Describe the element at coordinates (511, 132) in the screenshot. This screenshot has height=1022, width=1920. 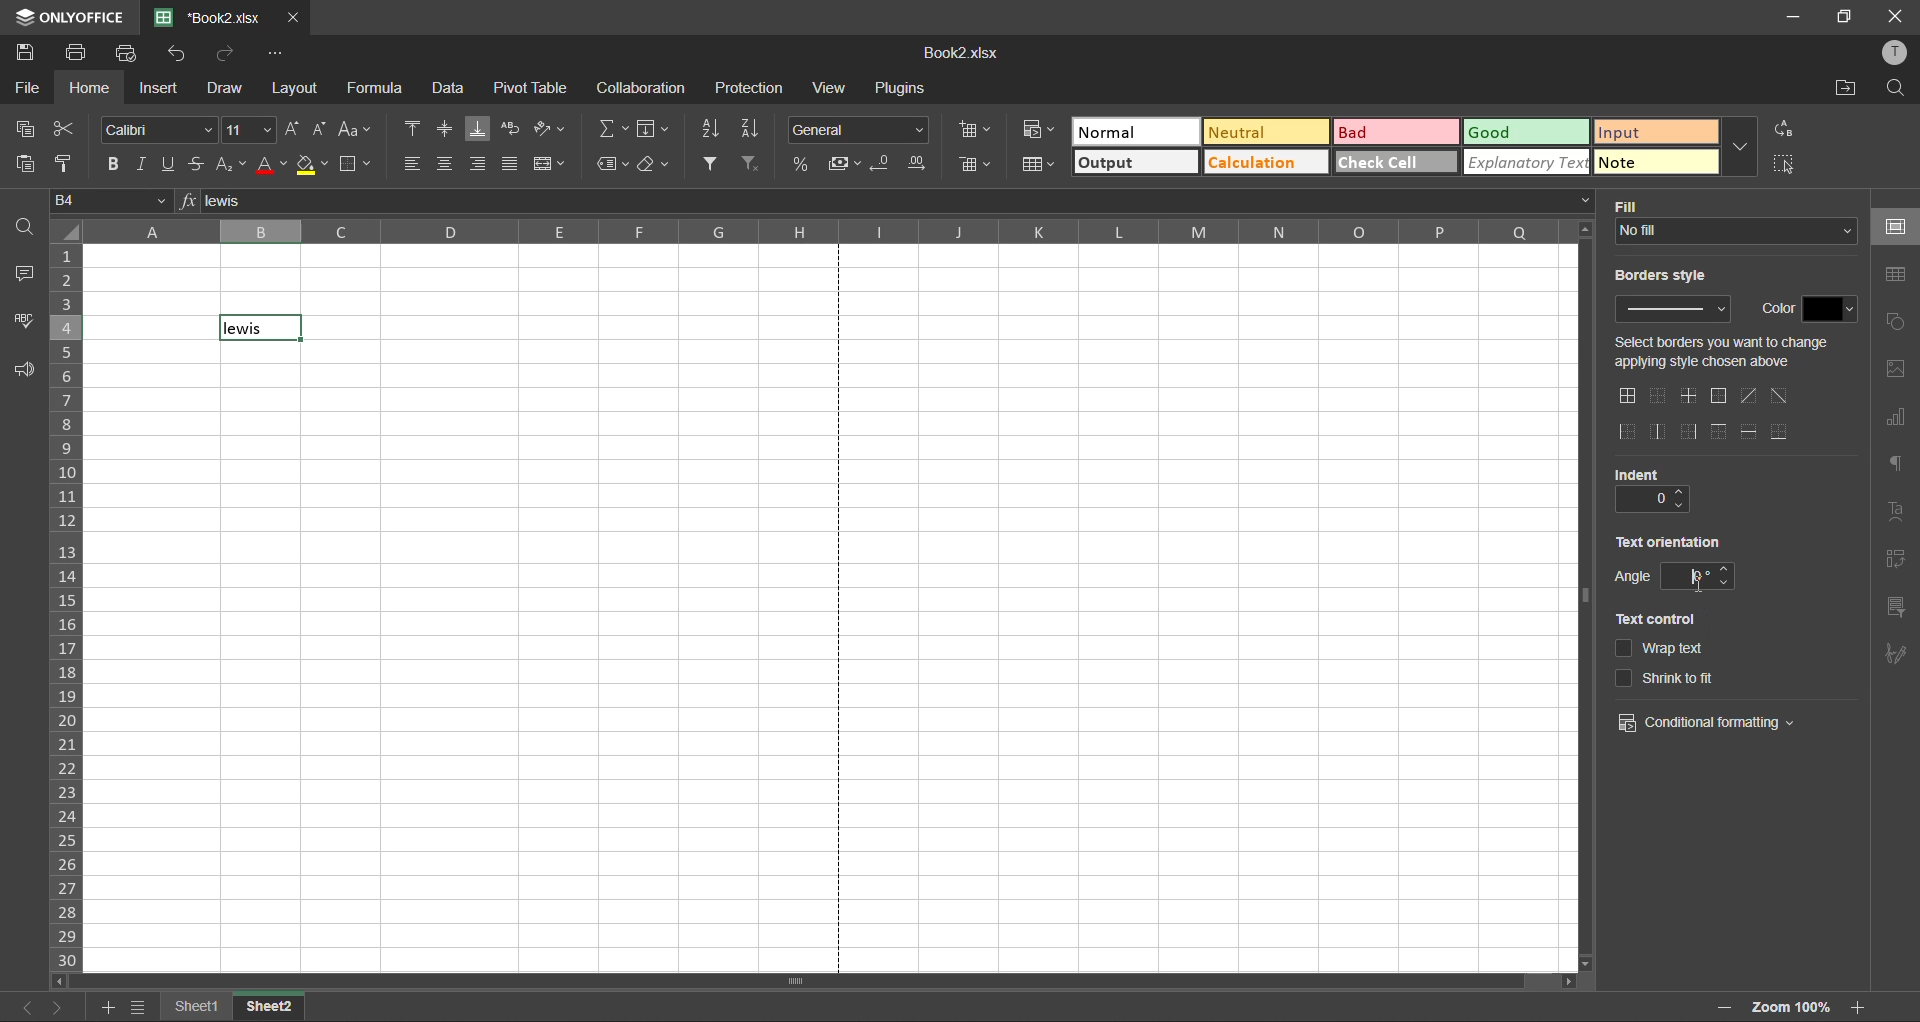
I see `wrap text` at that location.